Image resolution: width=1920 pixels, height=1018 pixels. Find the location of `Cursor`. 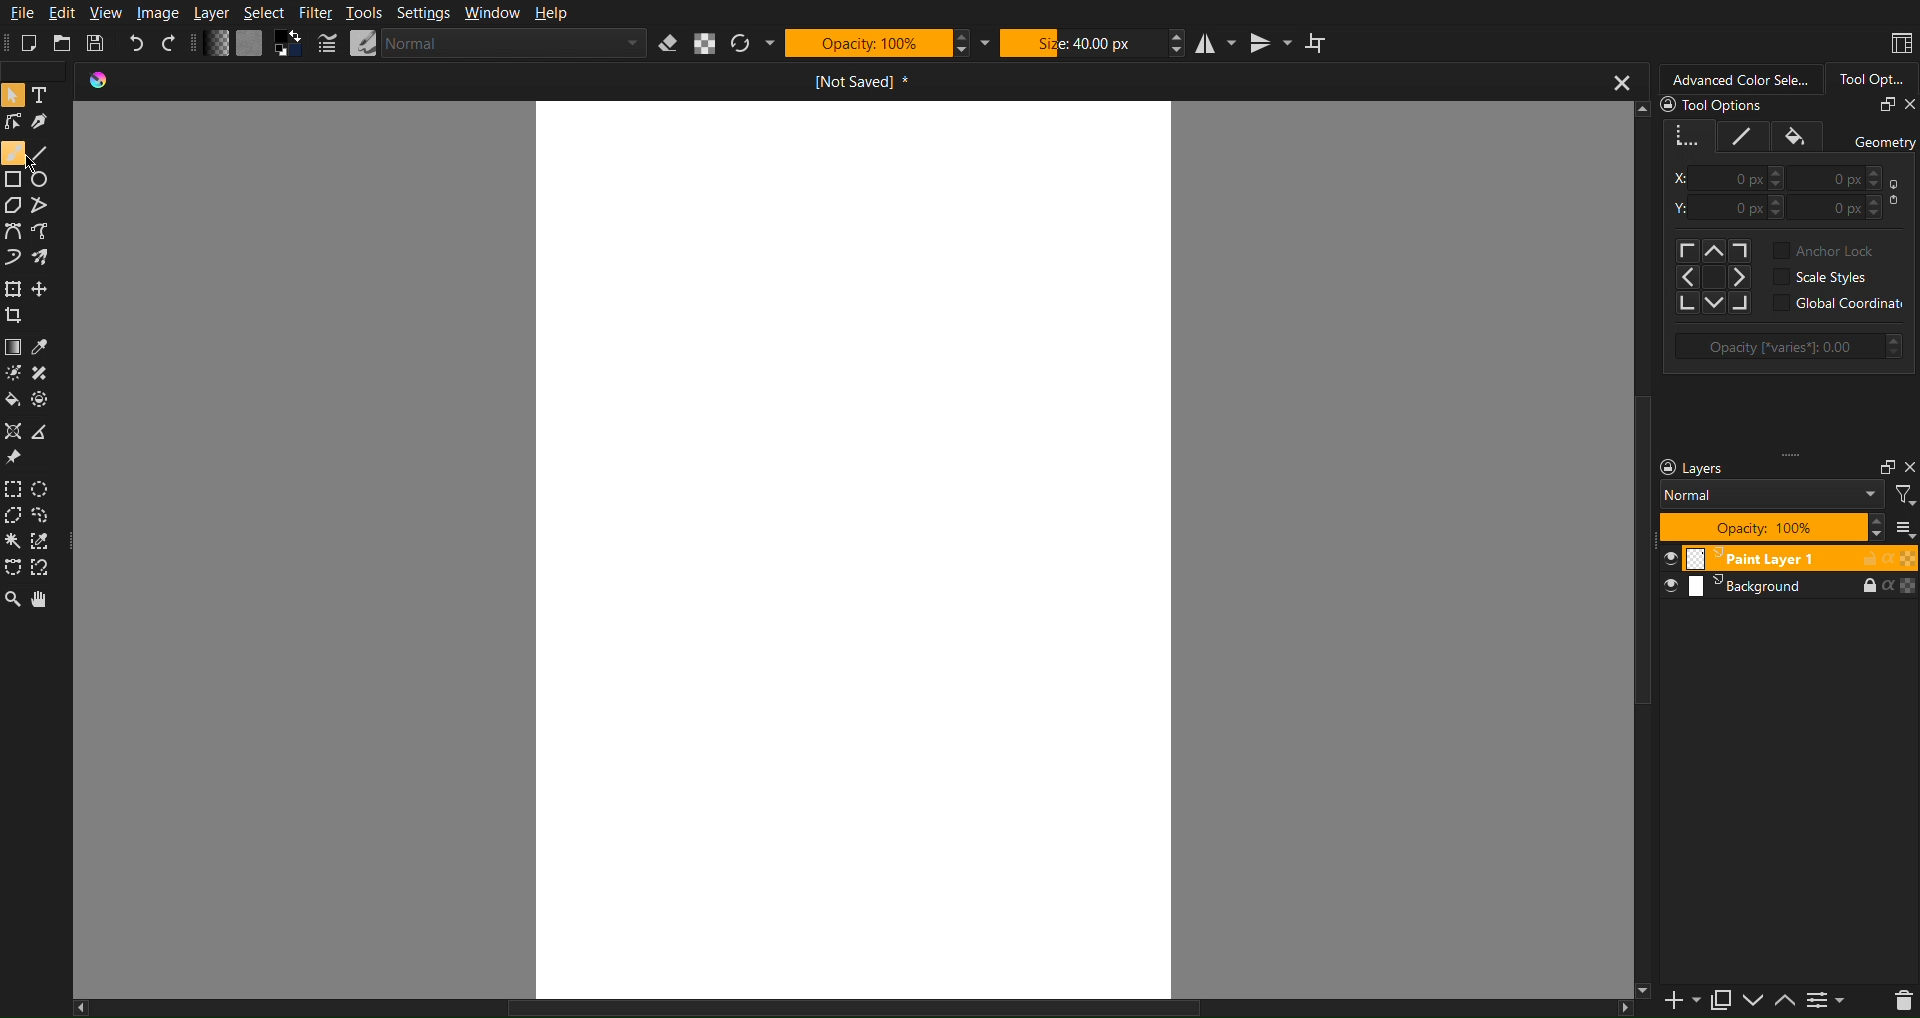

Cursor is located at coordinates (31, 166).